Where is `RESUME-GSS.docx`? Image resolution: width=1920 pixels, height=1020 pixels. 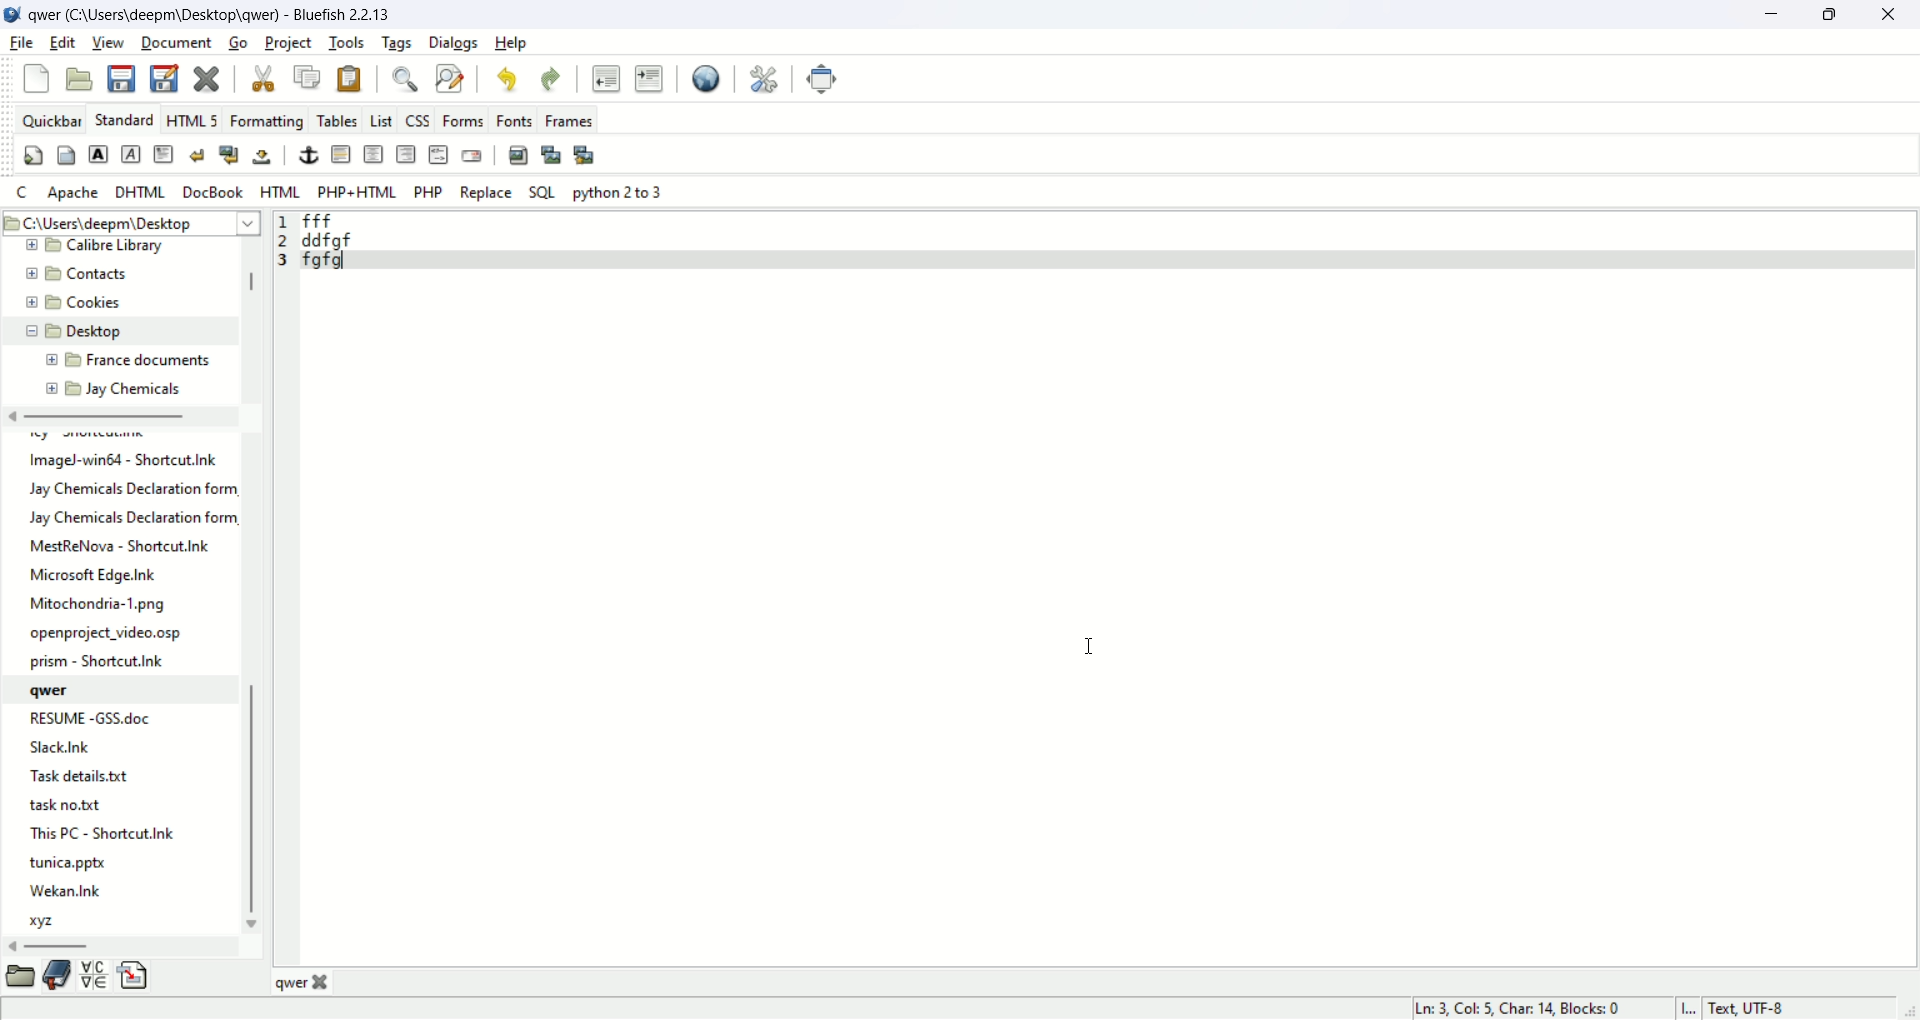
RESUME-GSS.docx is located at coordinates (88, 720).